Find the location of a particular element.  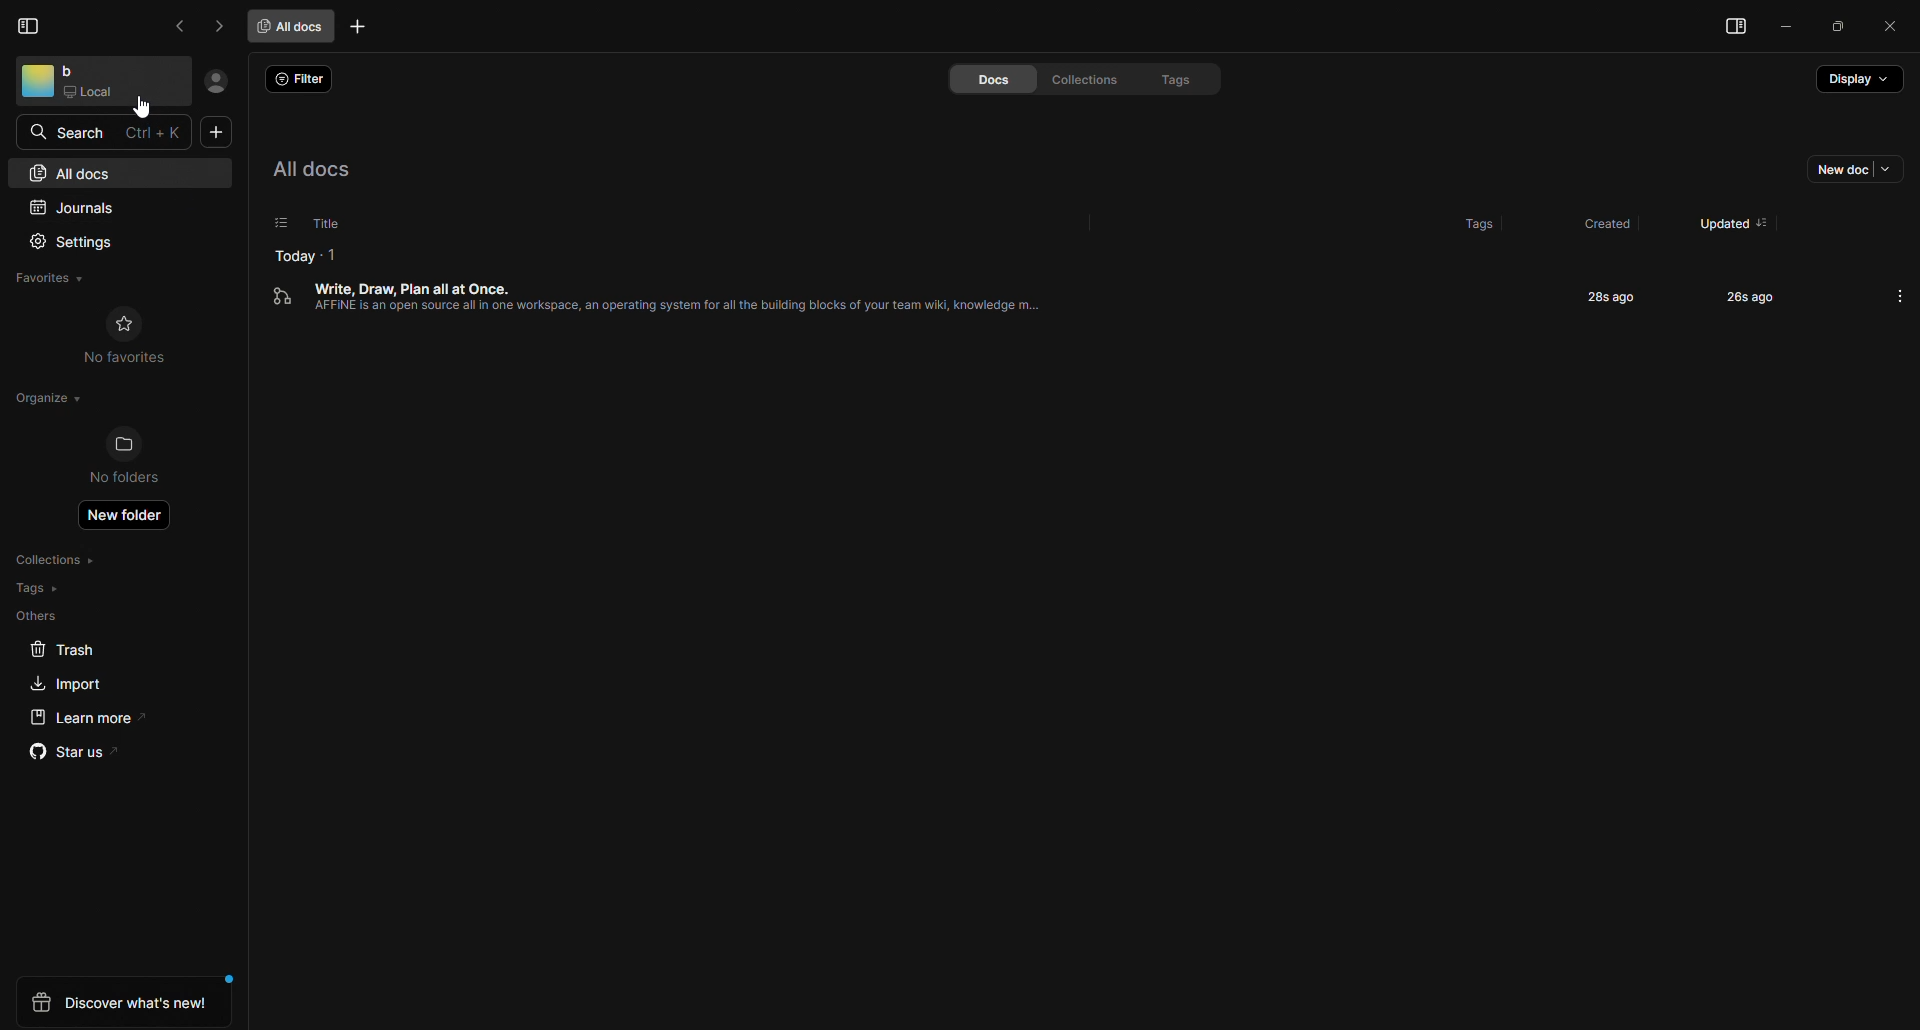

new tab is located at coordinates (361, 29).